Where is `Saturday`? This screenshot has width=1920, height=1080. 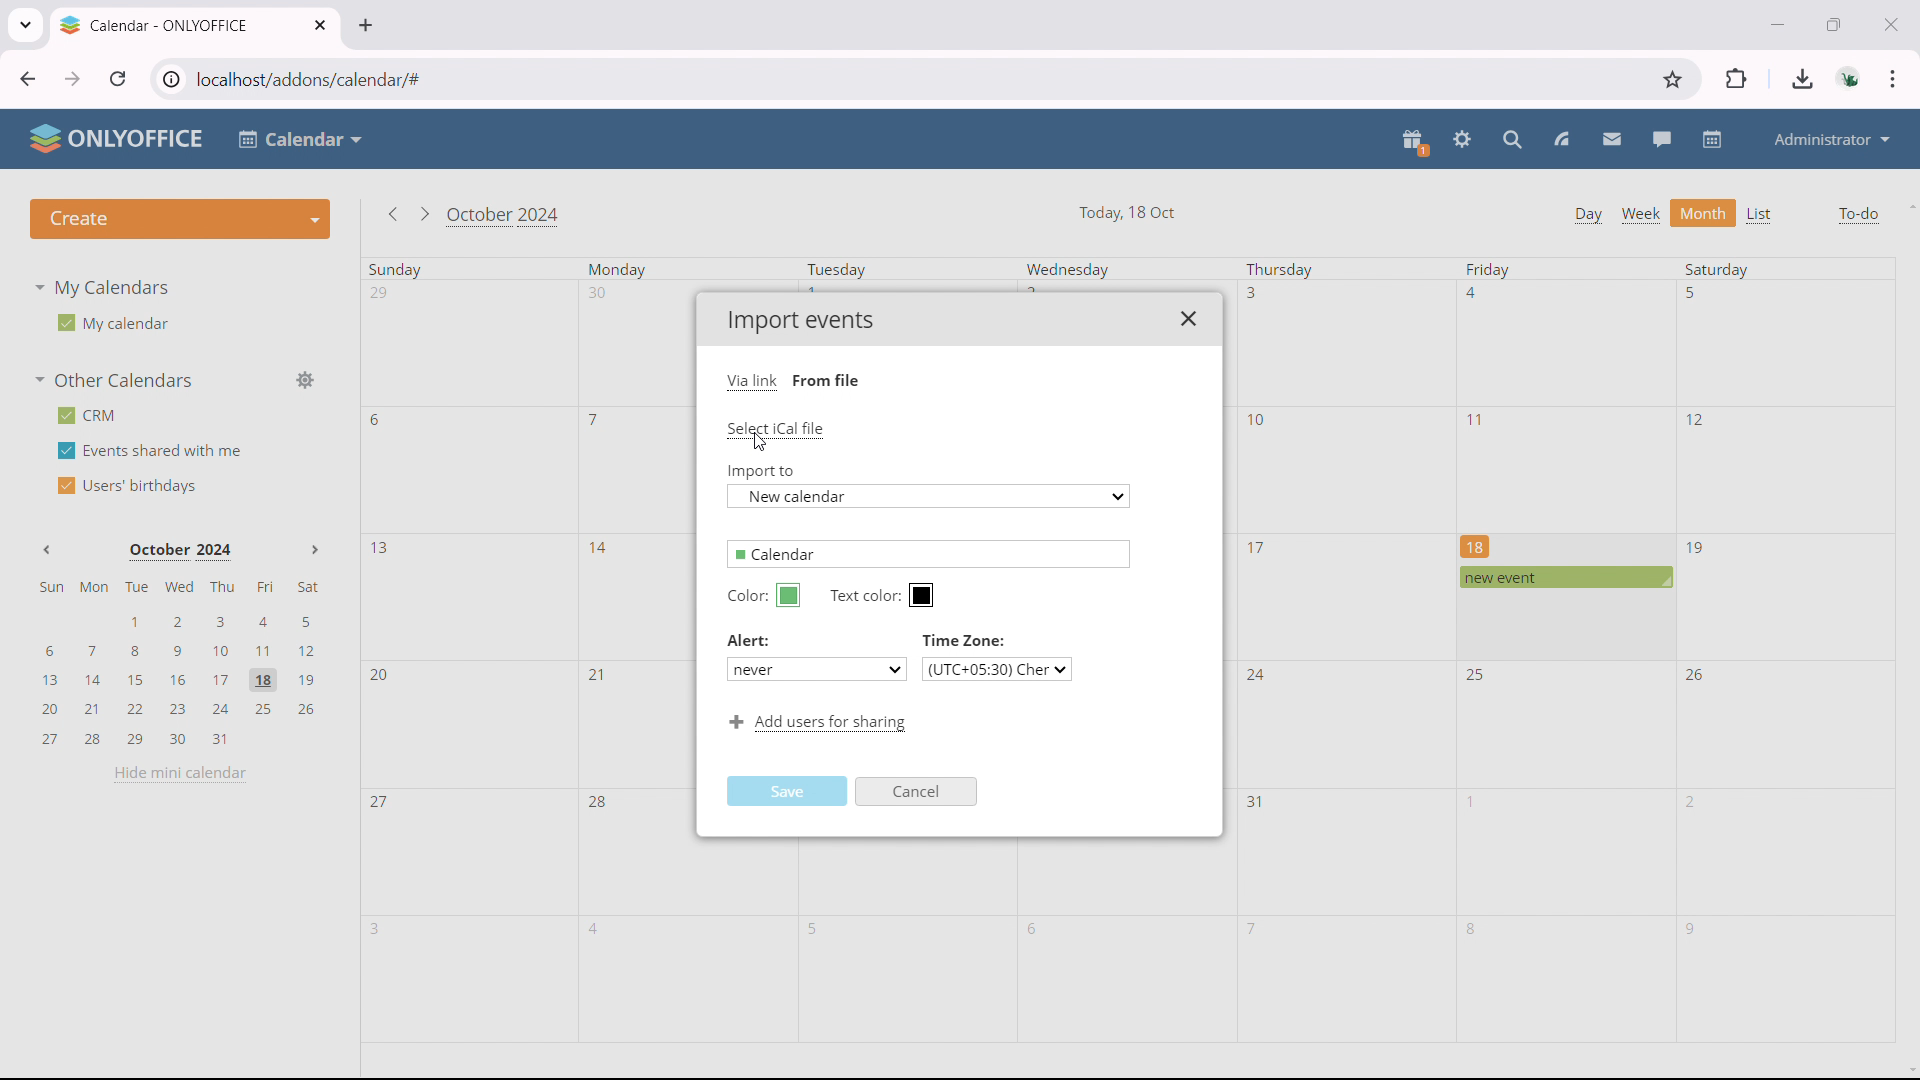 Saturday is located at coordinates (1717, 268).